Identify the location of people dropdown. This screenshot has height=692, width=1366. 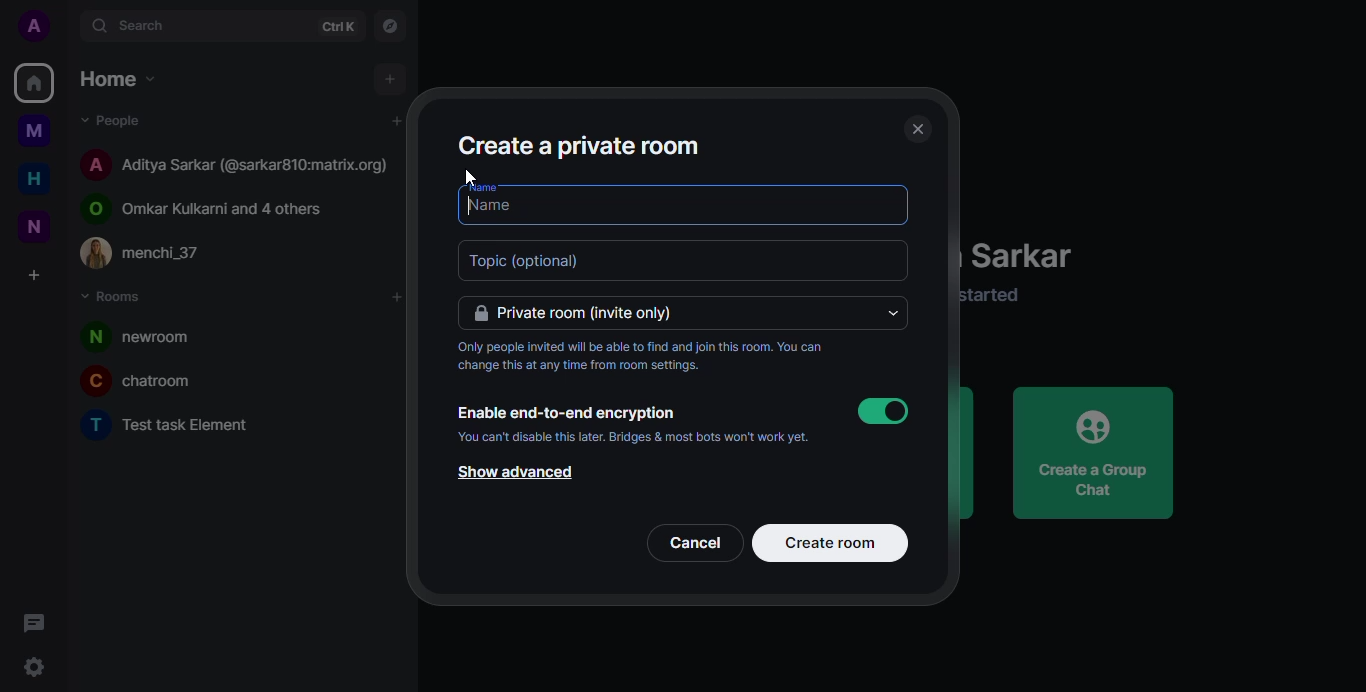
(121, 120).